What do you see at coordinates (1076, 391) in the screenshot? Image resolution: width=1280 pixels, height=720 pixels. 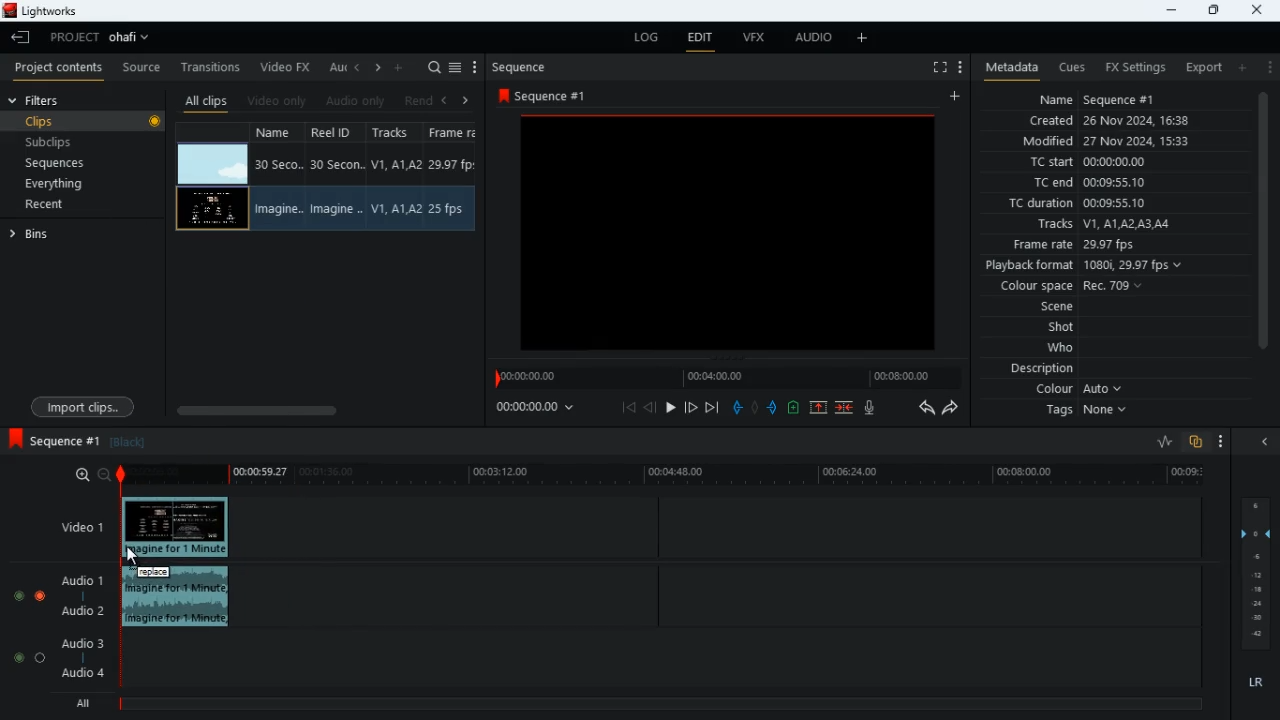 I see `colour` at bounding box center [1076, 391].